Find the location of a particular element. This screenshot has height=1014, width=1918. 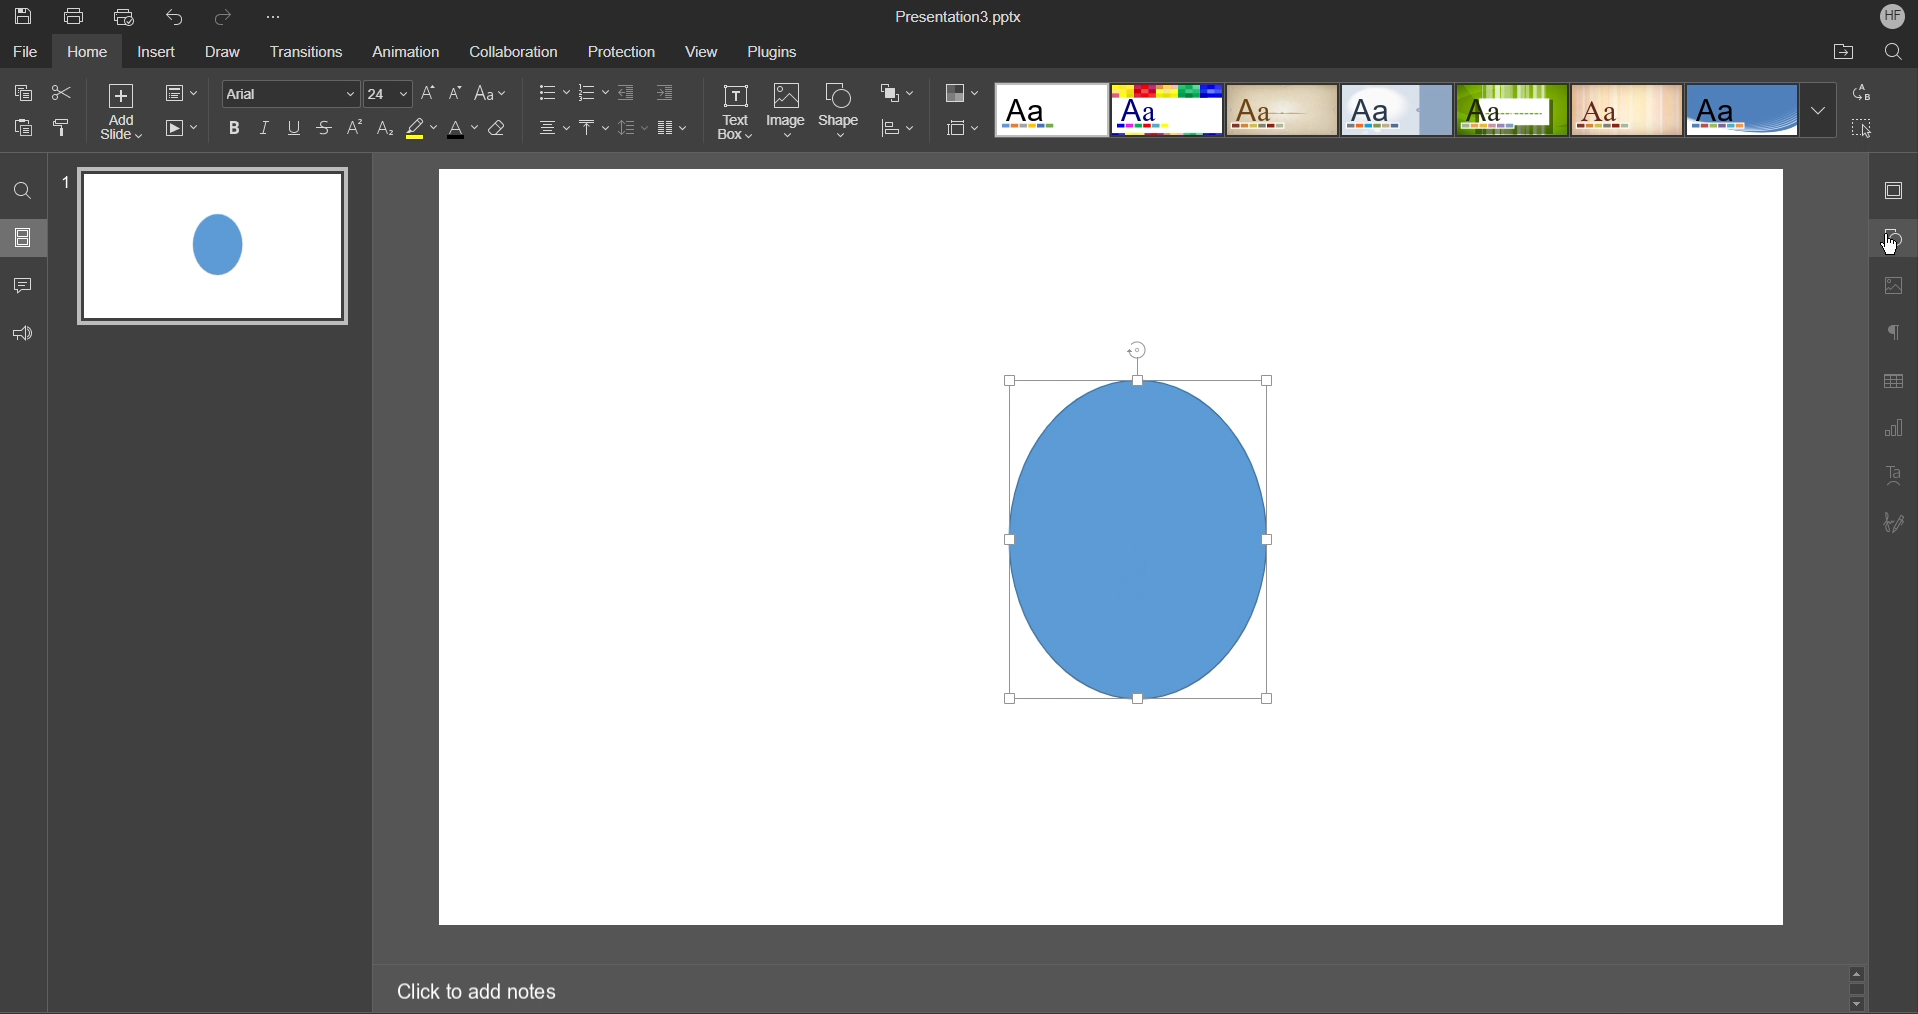

Italics is located at coordinates (266, 131).